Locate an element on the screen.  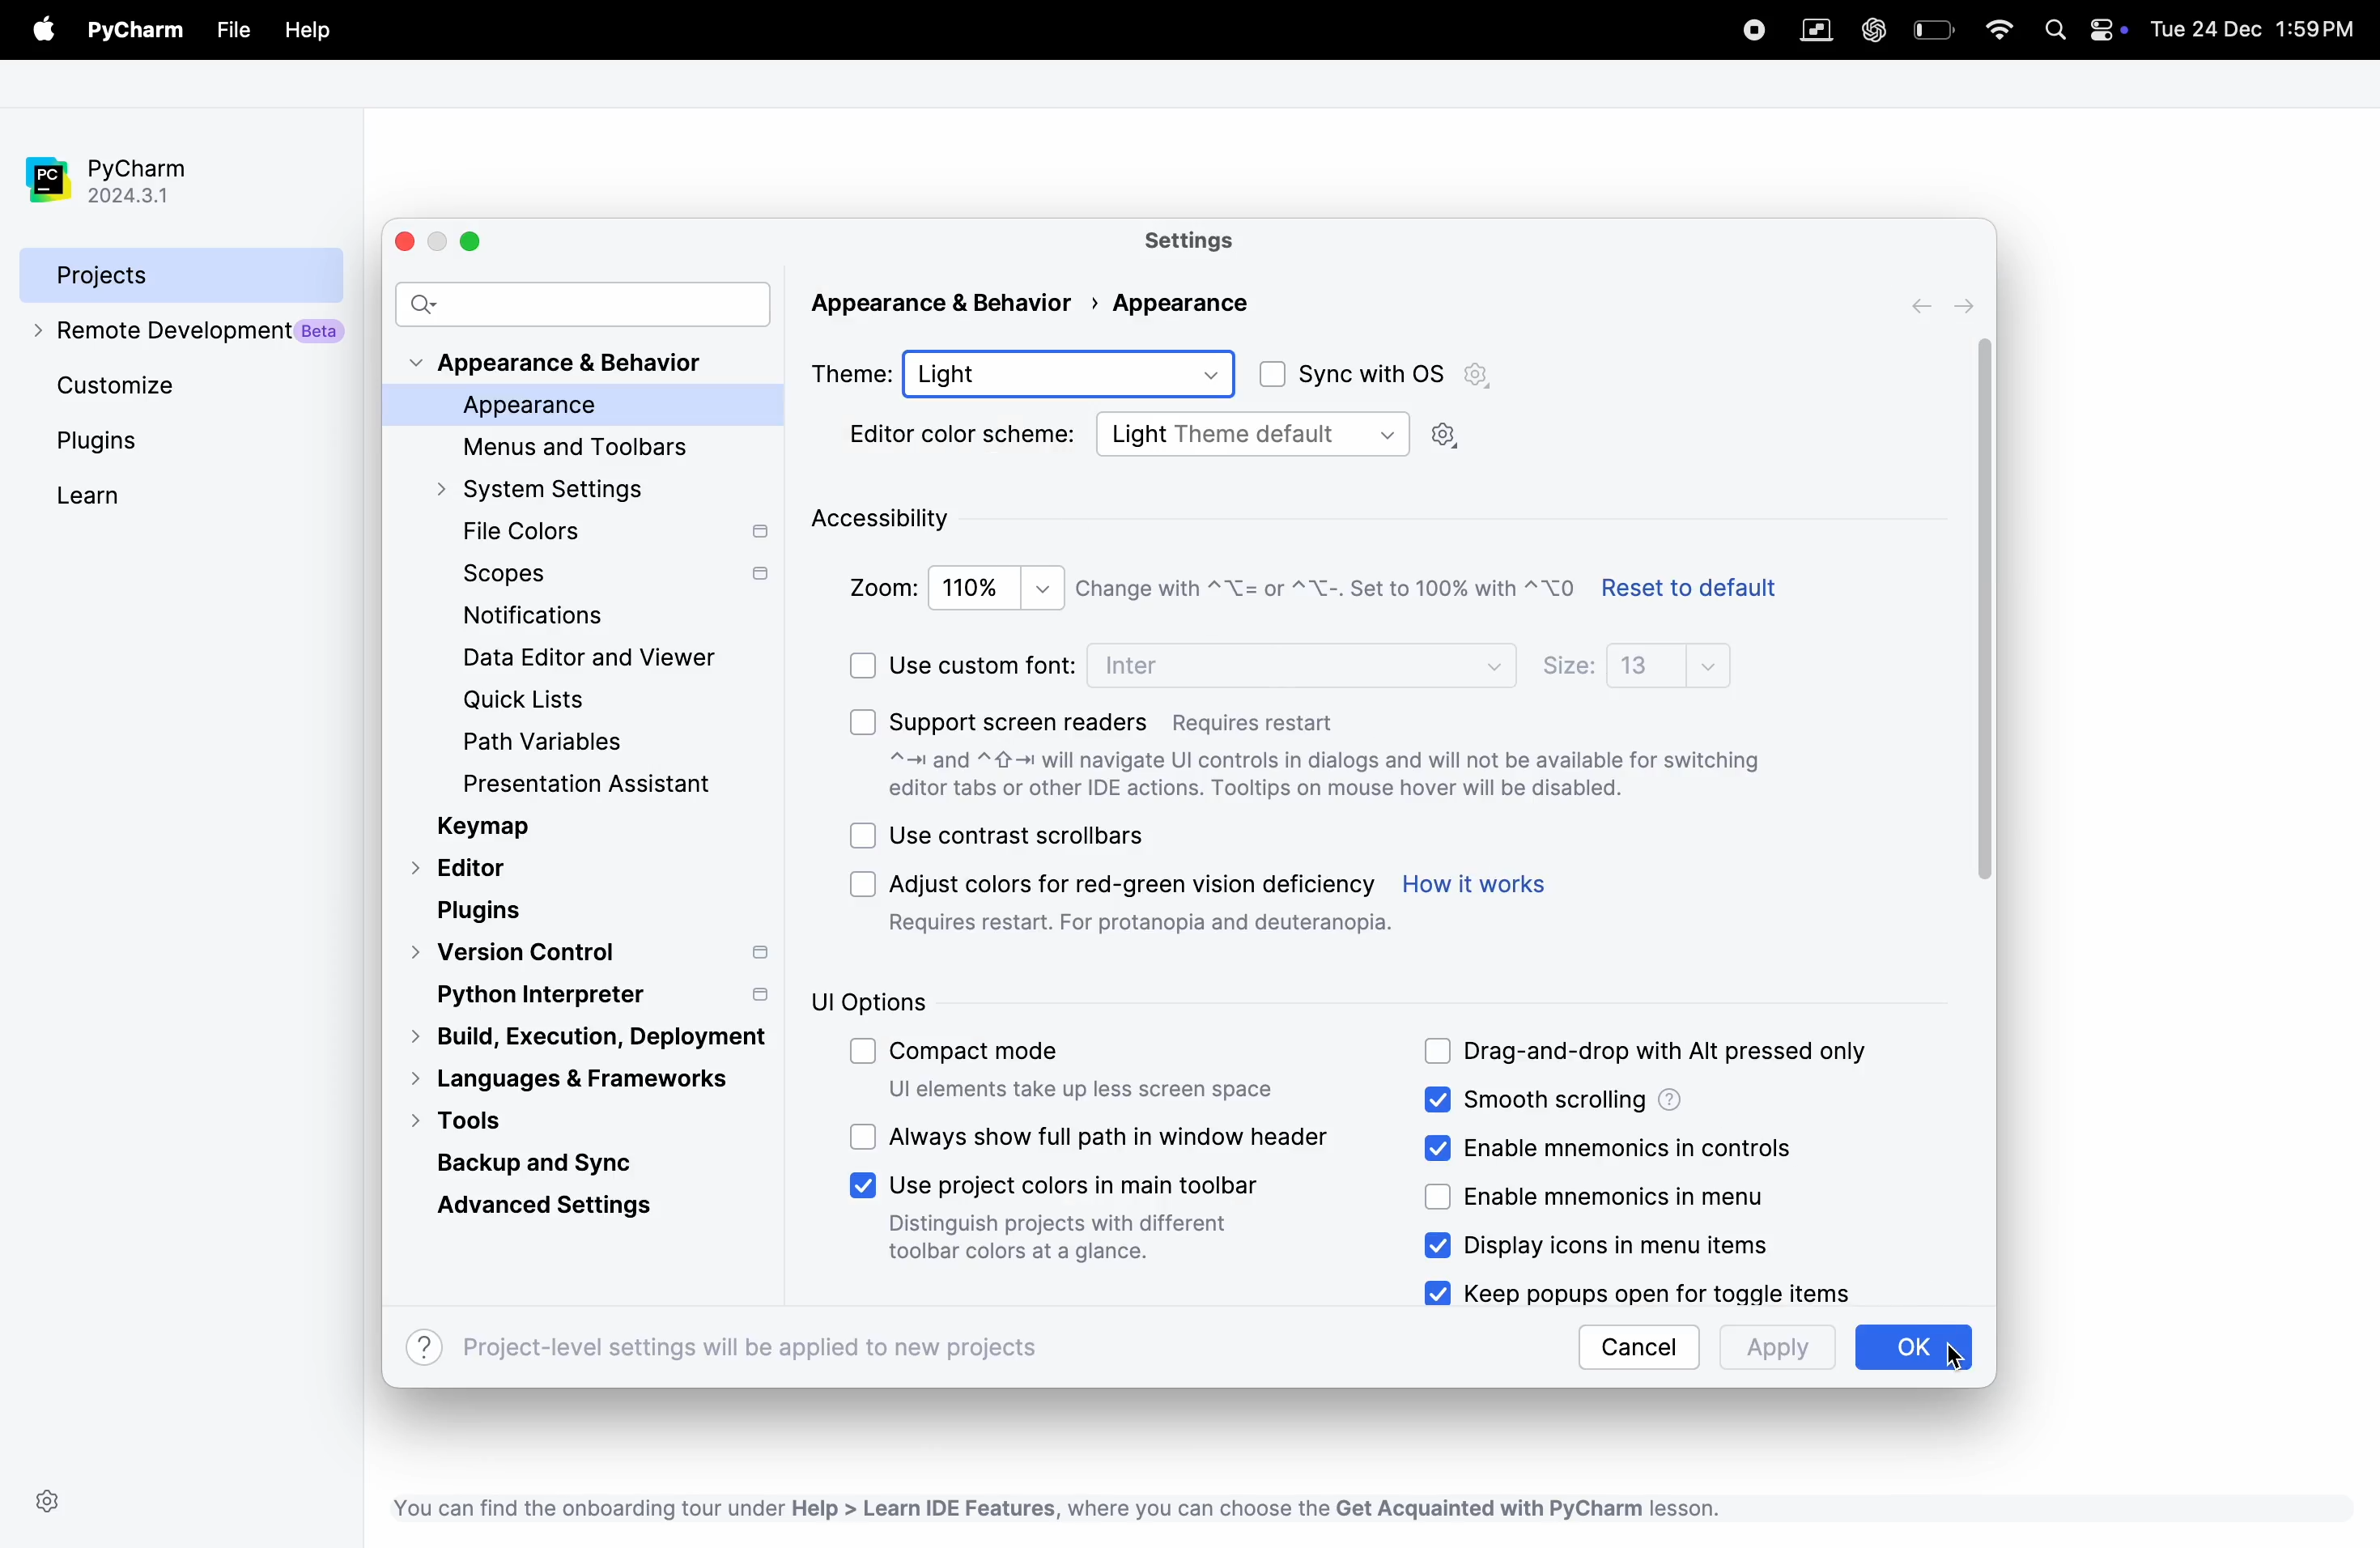
check boxes is located at coordinates (865, 1188).